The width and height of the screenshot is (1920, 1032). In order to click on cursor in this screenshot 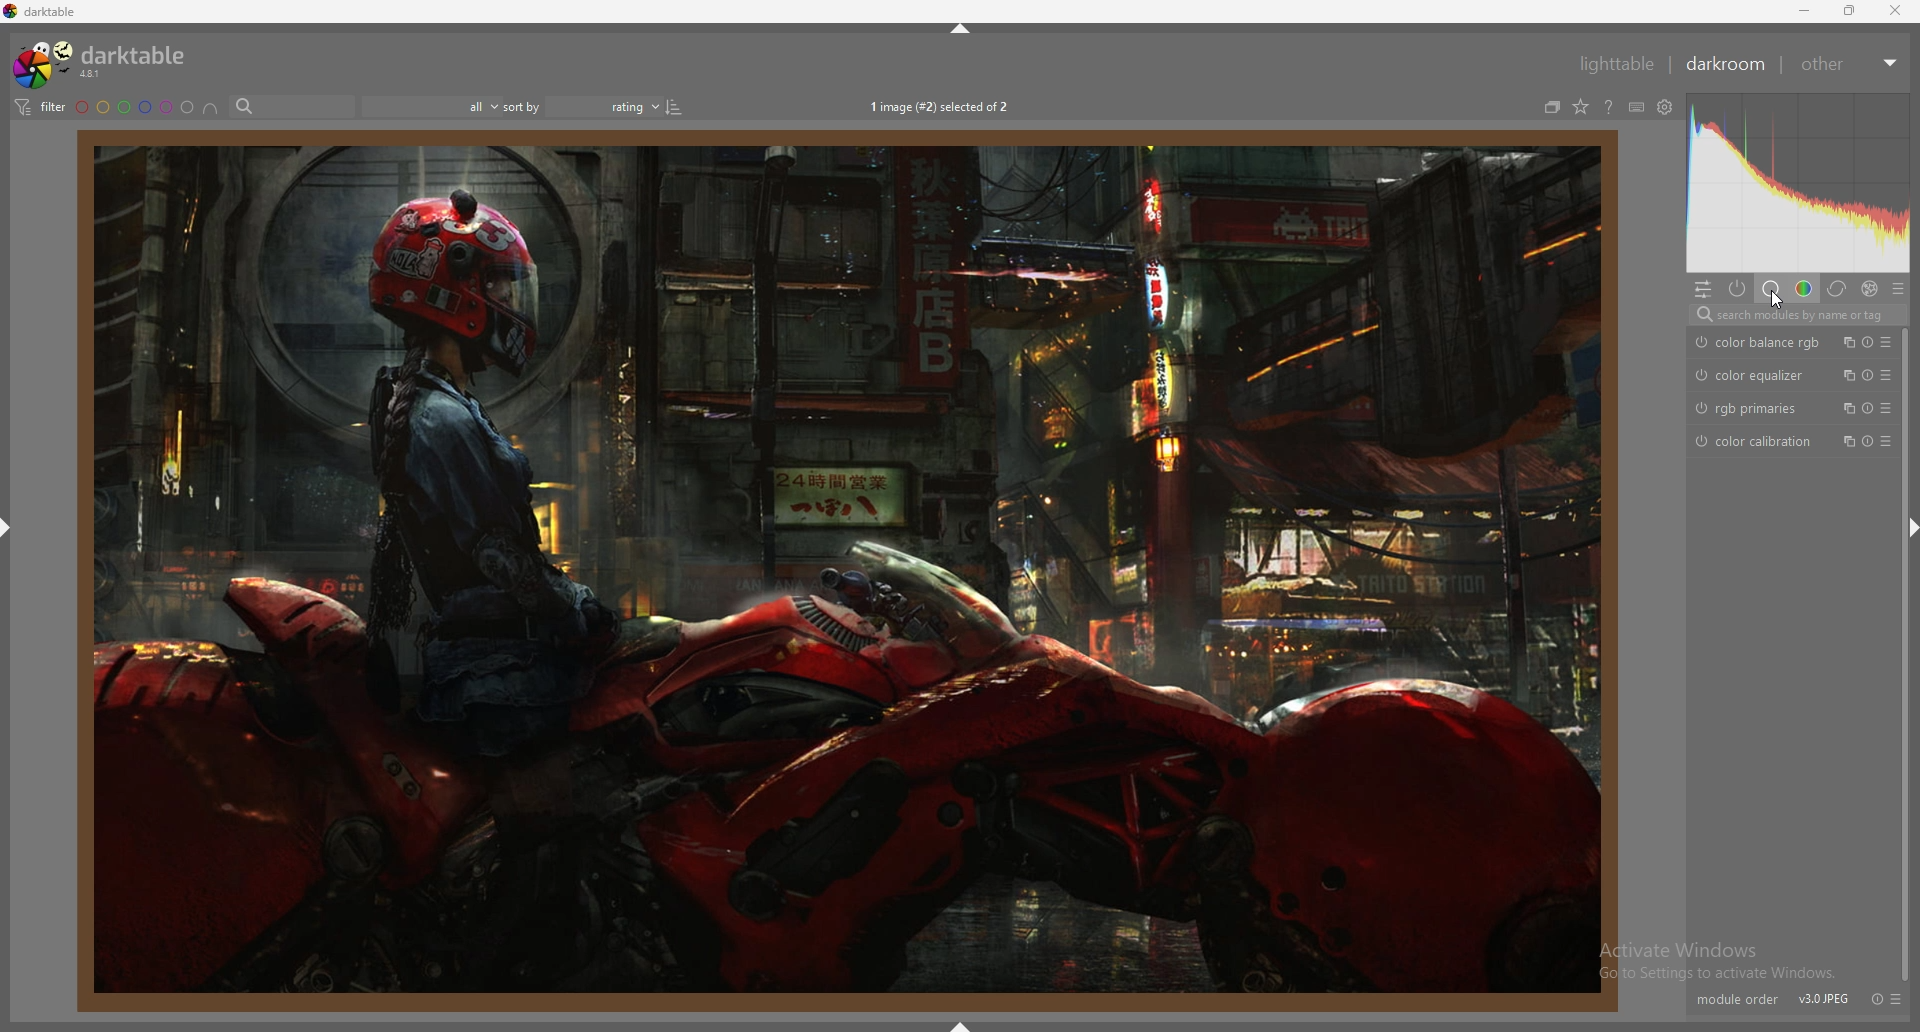, I will do `click(1776, 296)`.